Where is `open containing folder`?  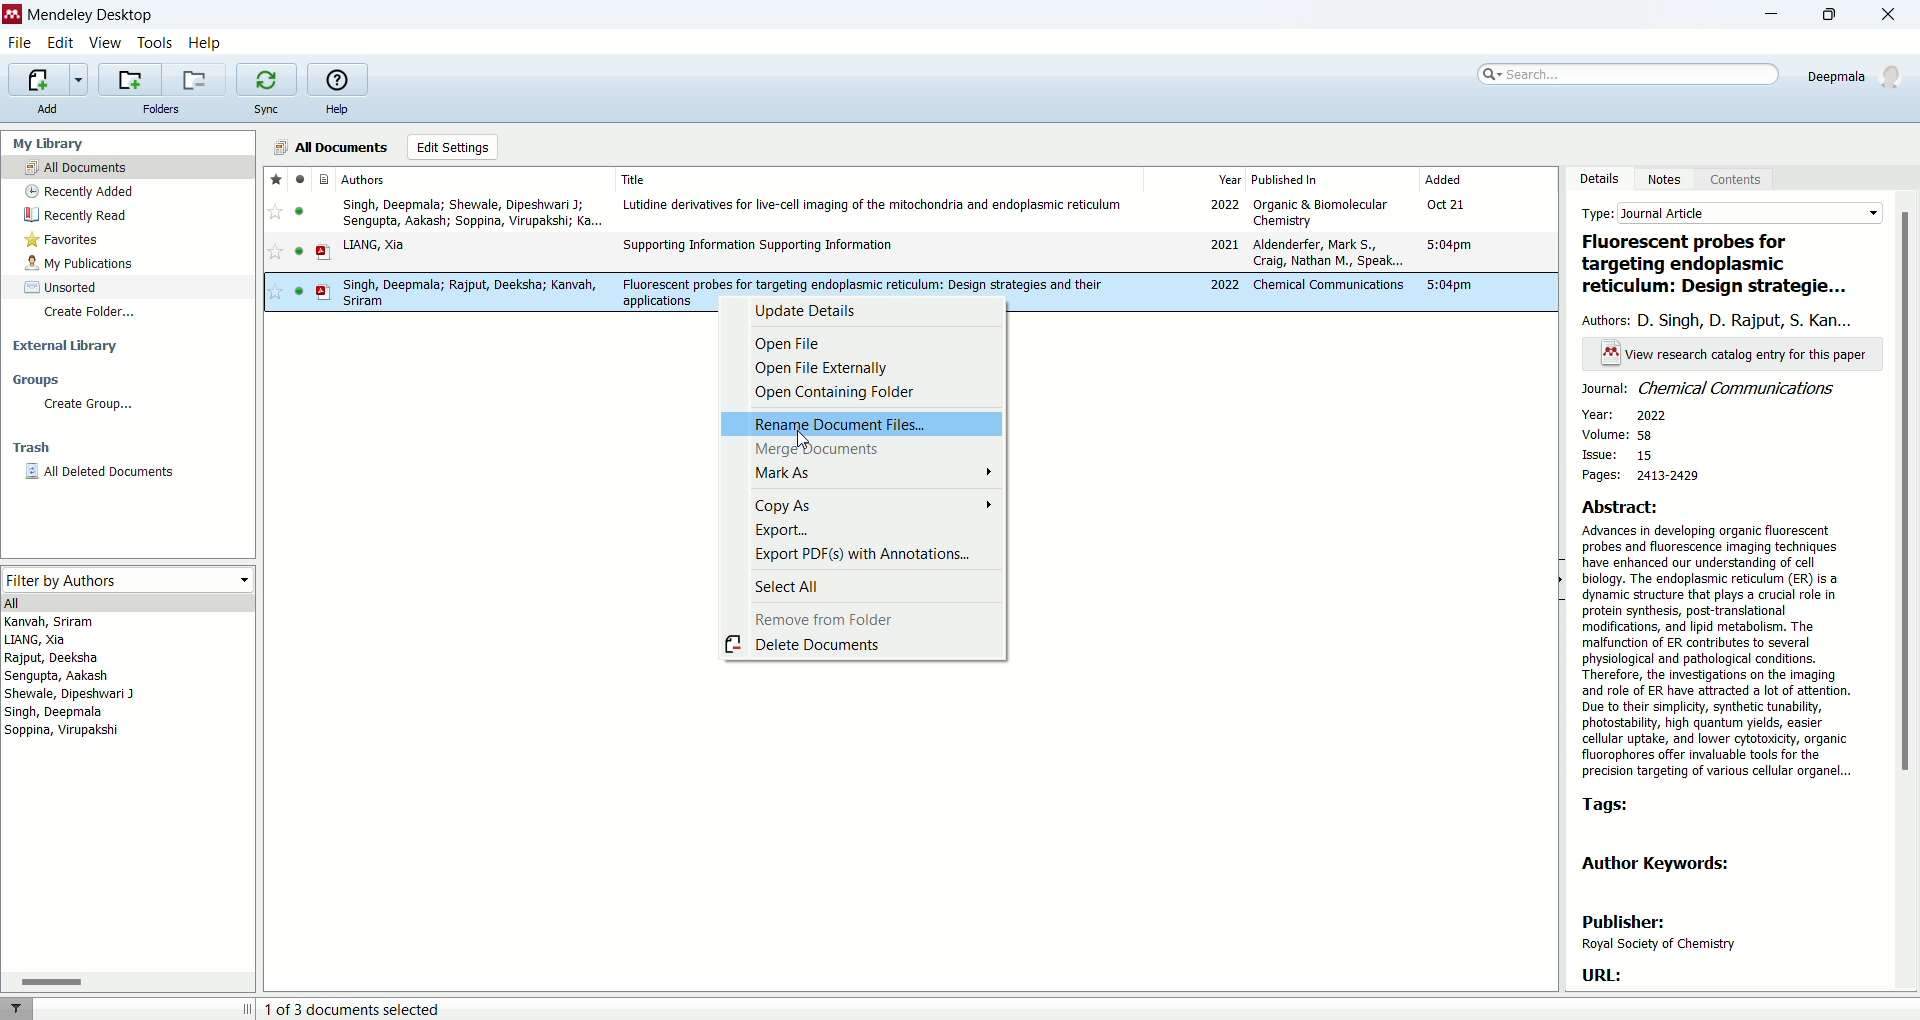 open containing folder is located at coordinates (865, 393).